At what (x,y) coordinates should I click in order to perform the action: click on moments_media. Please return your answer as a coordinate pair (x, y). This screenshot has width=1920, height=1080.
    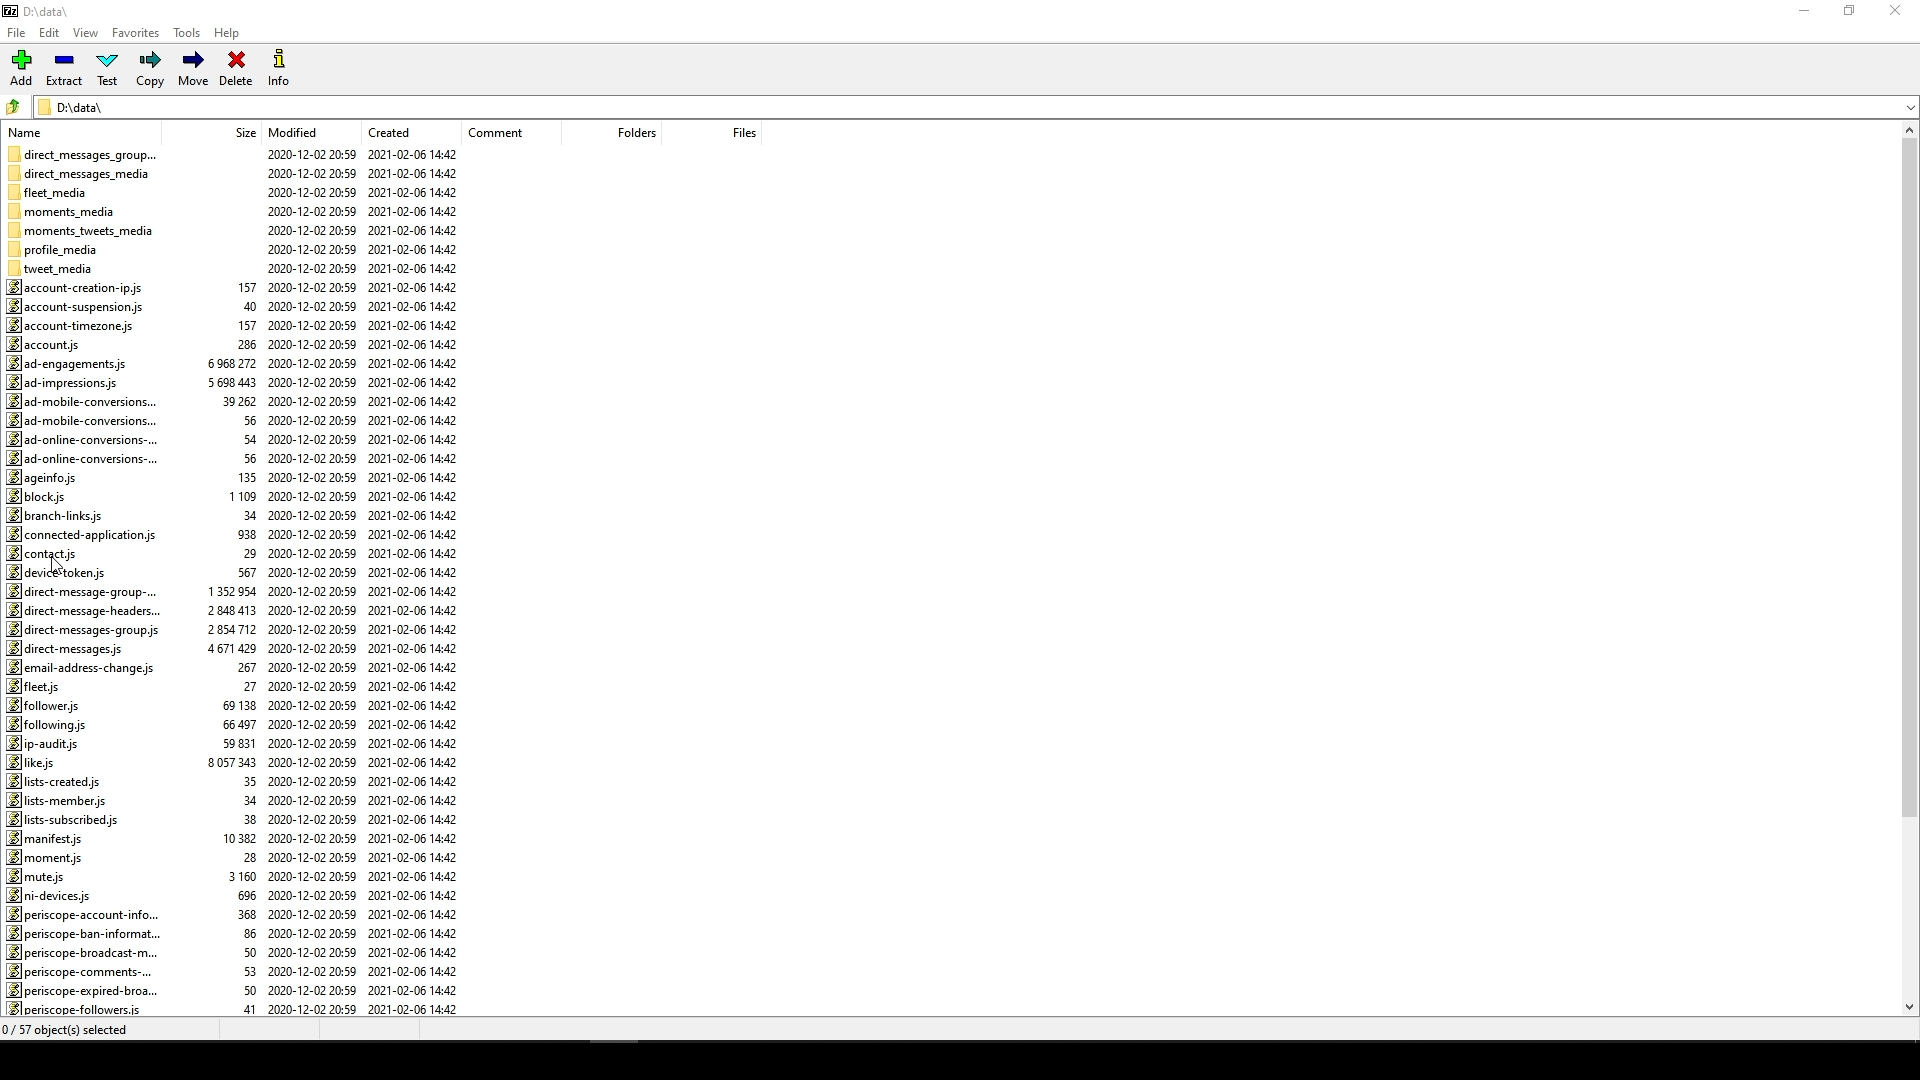
    Looking at the image, I should click on (68, 208).